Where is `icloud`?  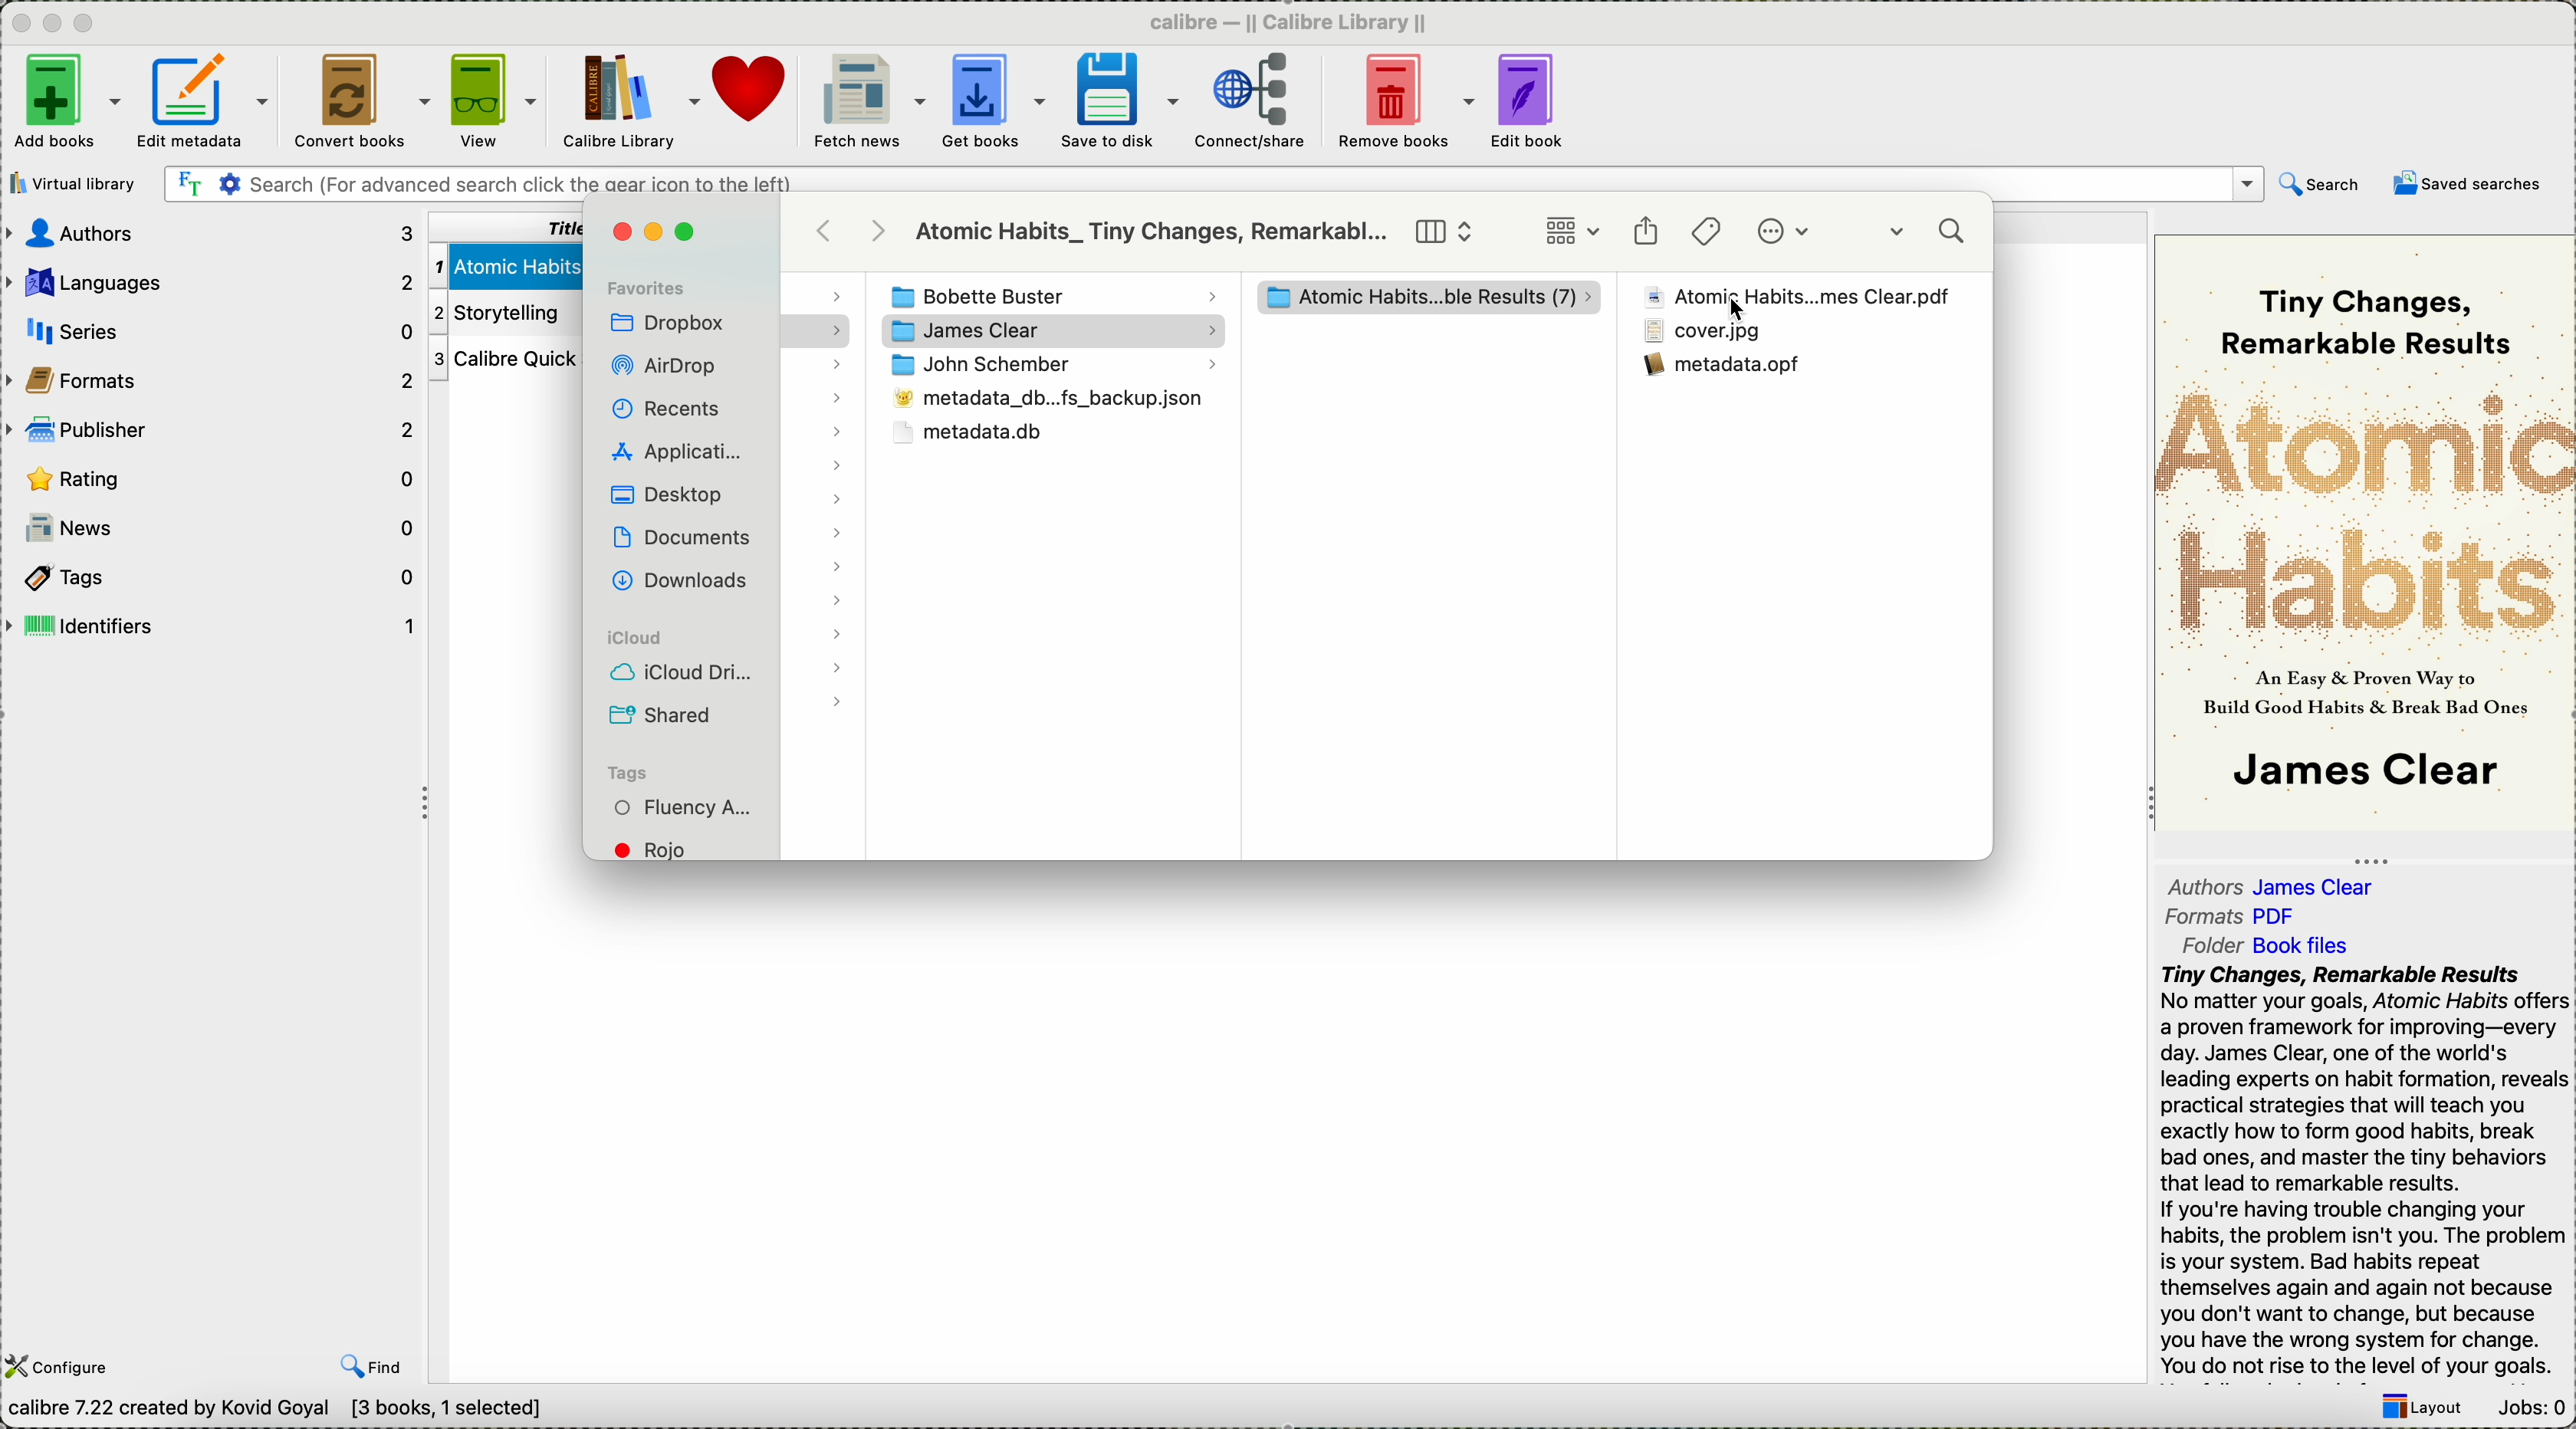 icloud is located at coordinates (630, 639).